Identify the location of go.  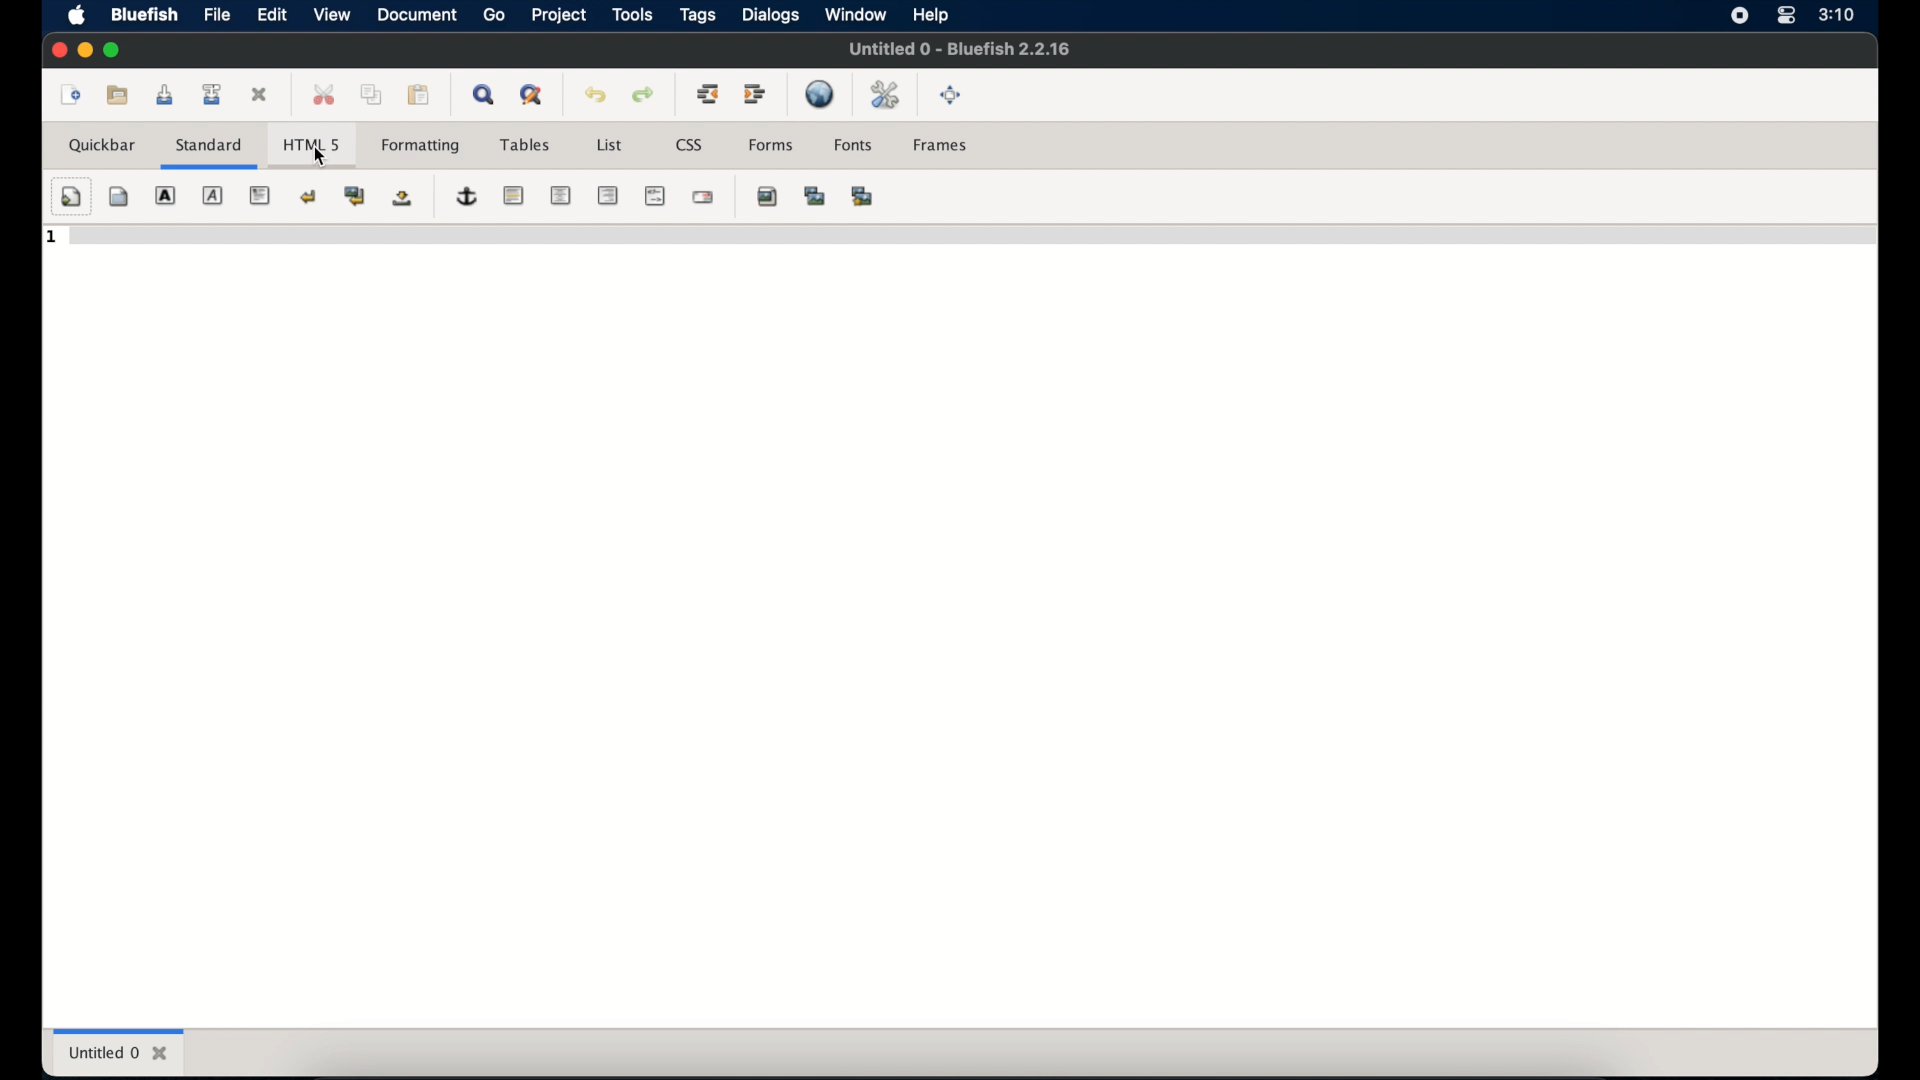
(494, 16).